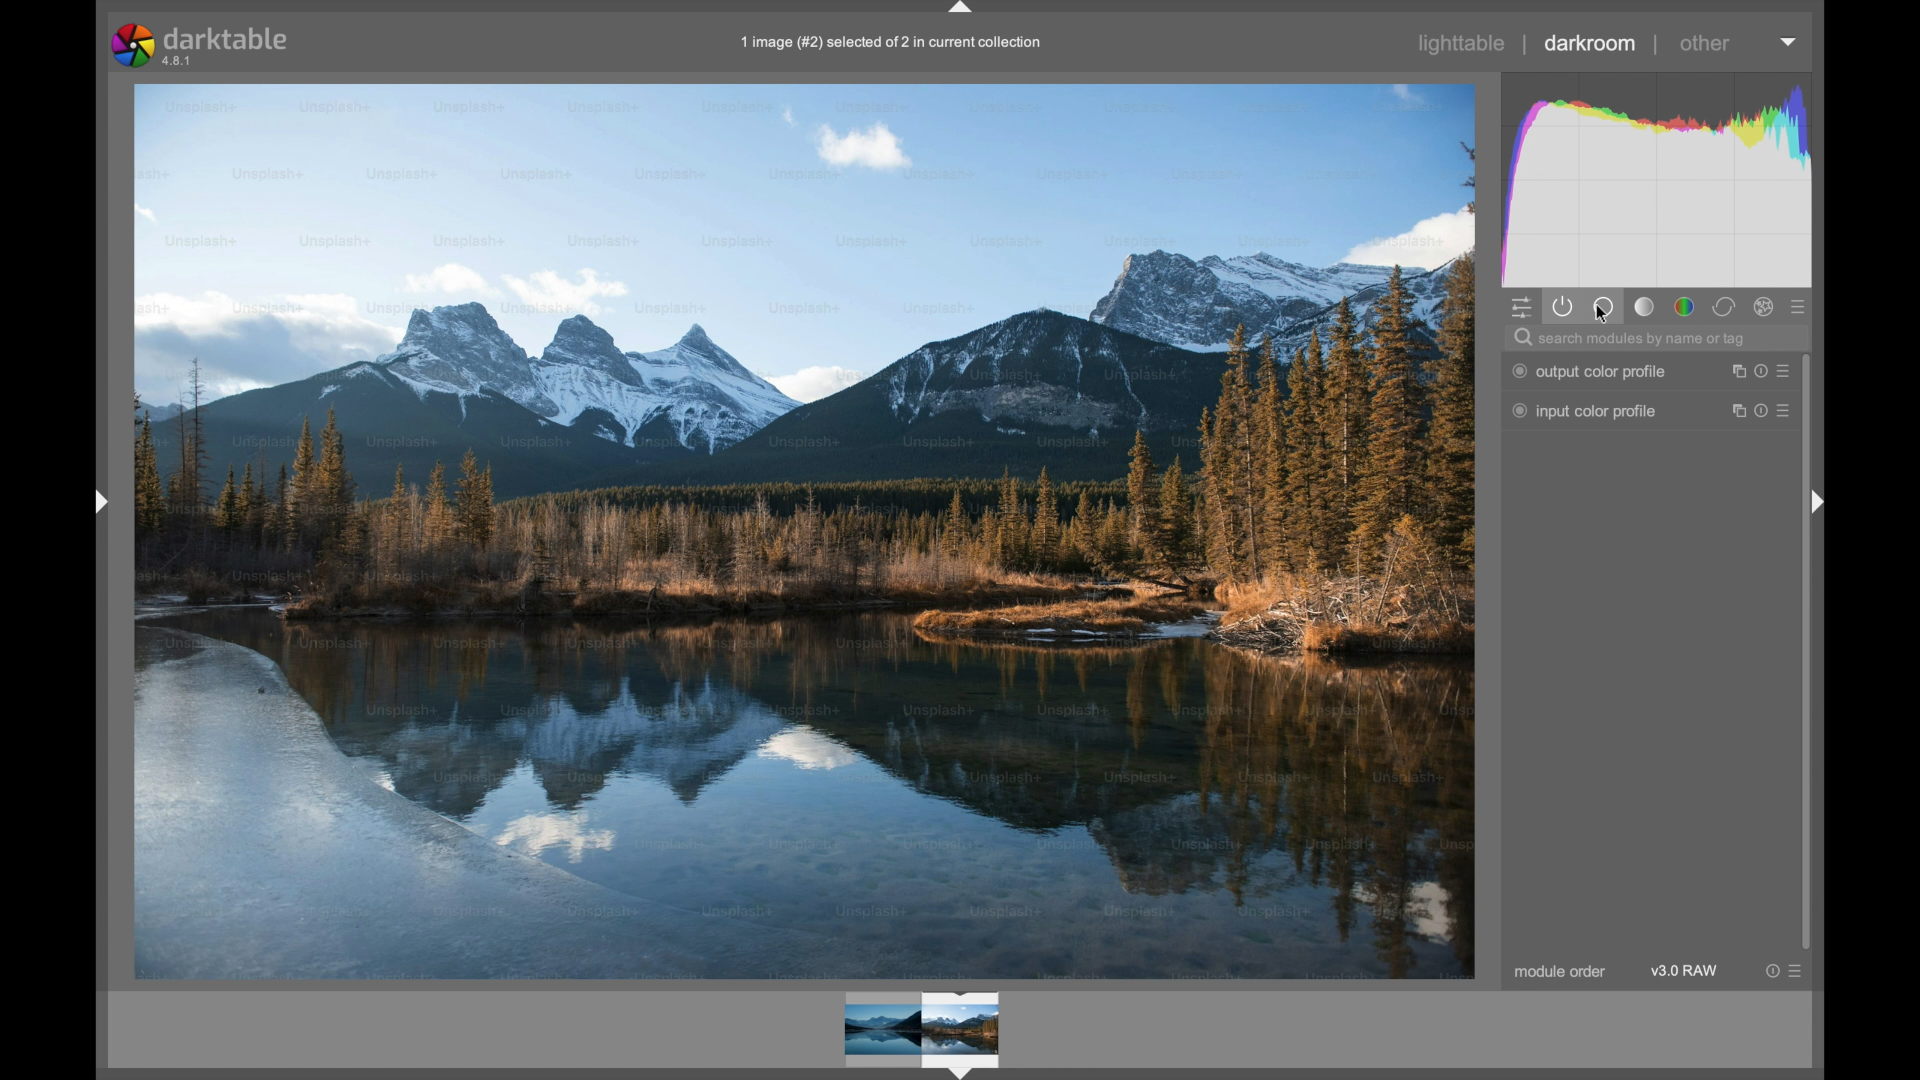  Describe the element at coordinates (1656, 178) in the screenshot. I see `histogram` at that location.